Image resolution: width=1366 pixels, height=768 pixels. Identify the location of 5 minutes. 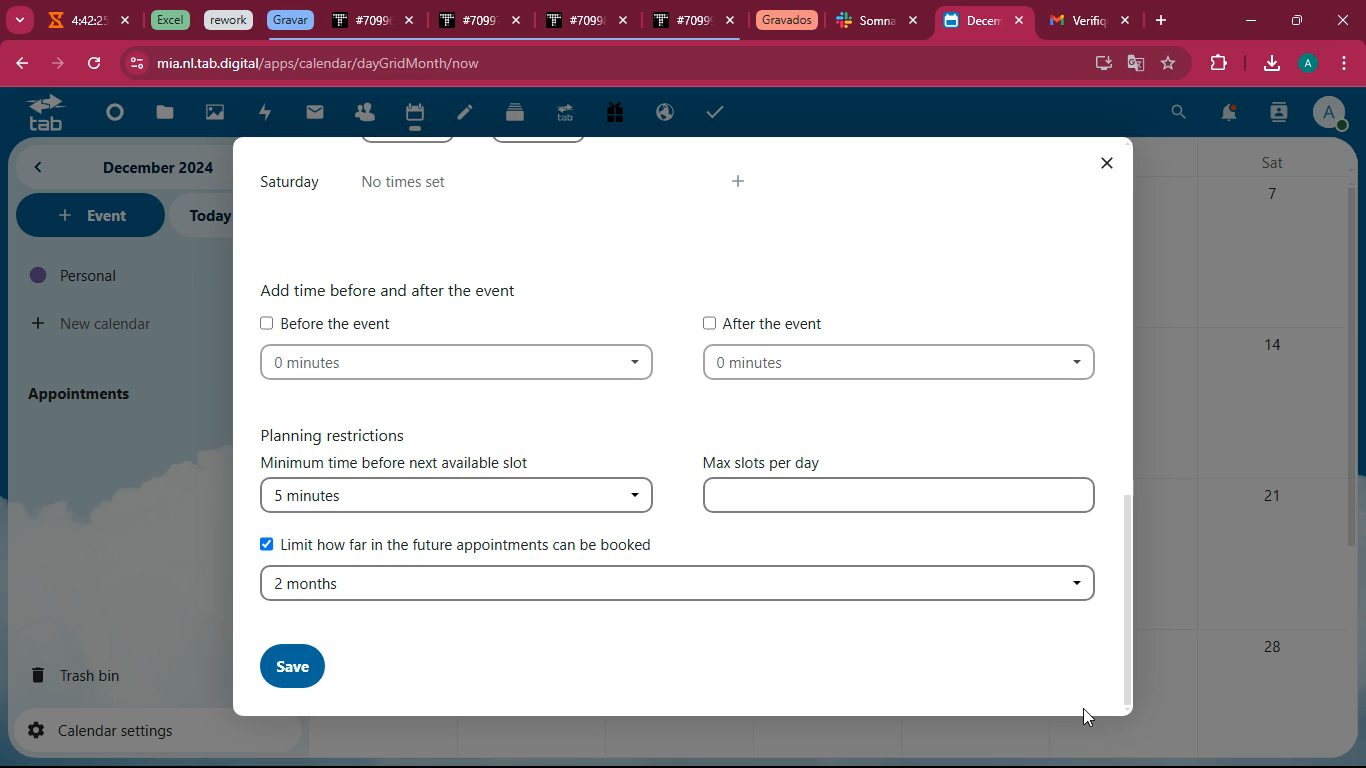
(455, 497).